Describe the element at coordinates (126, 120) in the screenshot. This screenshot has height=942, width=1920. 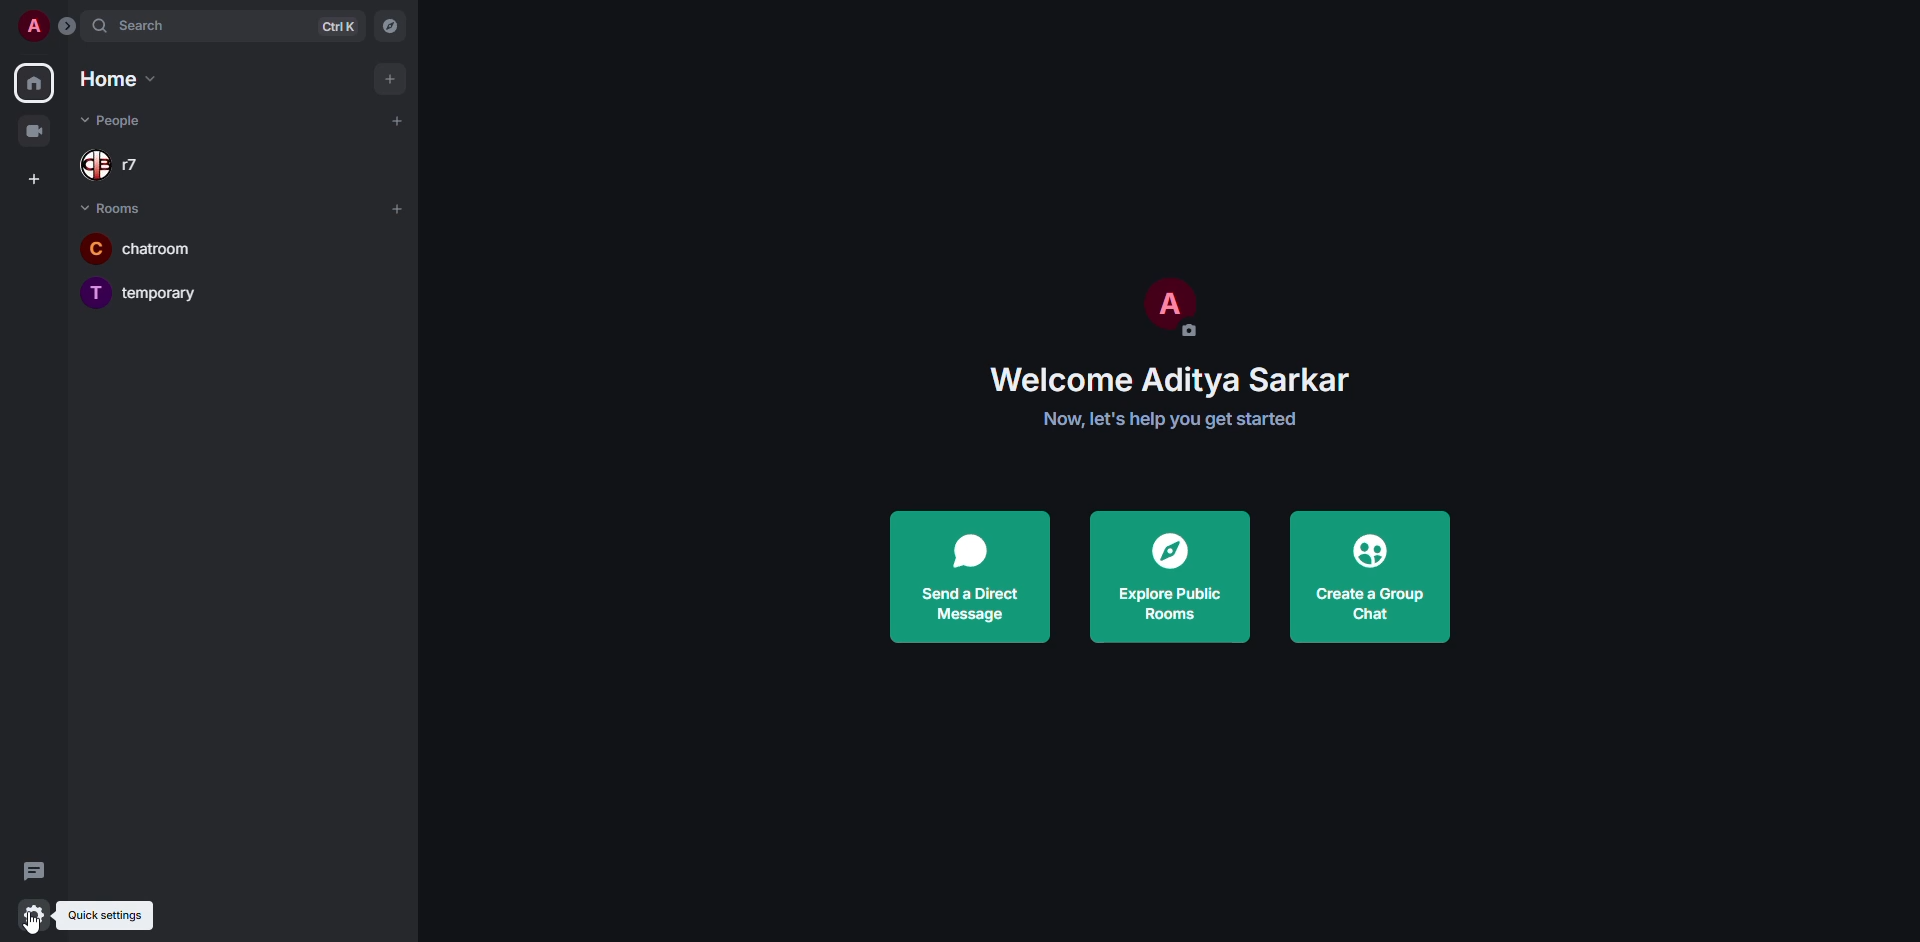
I see `people` at that location.